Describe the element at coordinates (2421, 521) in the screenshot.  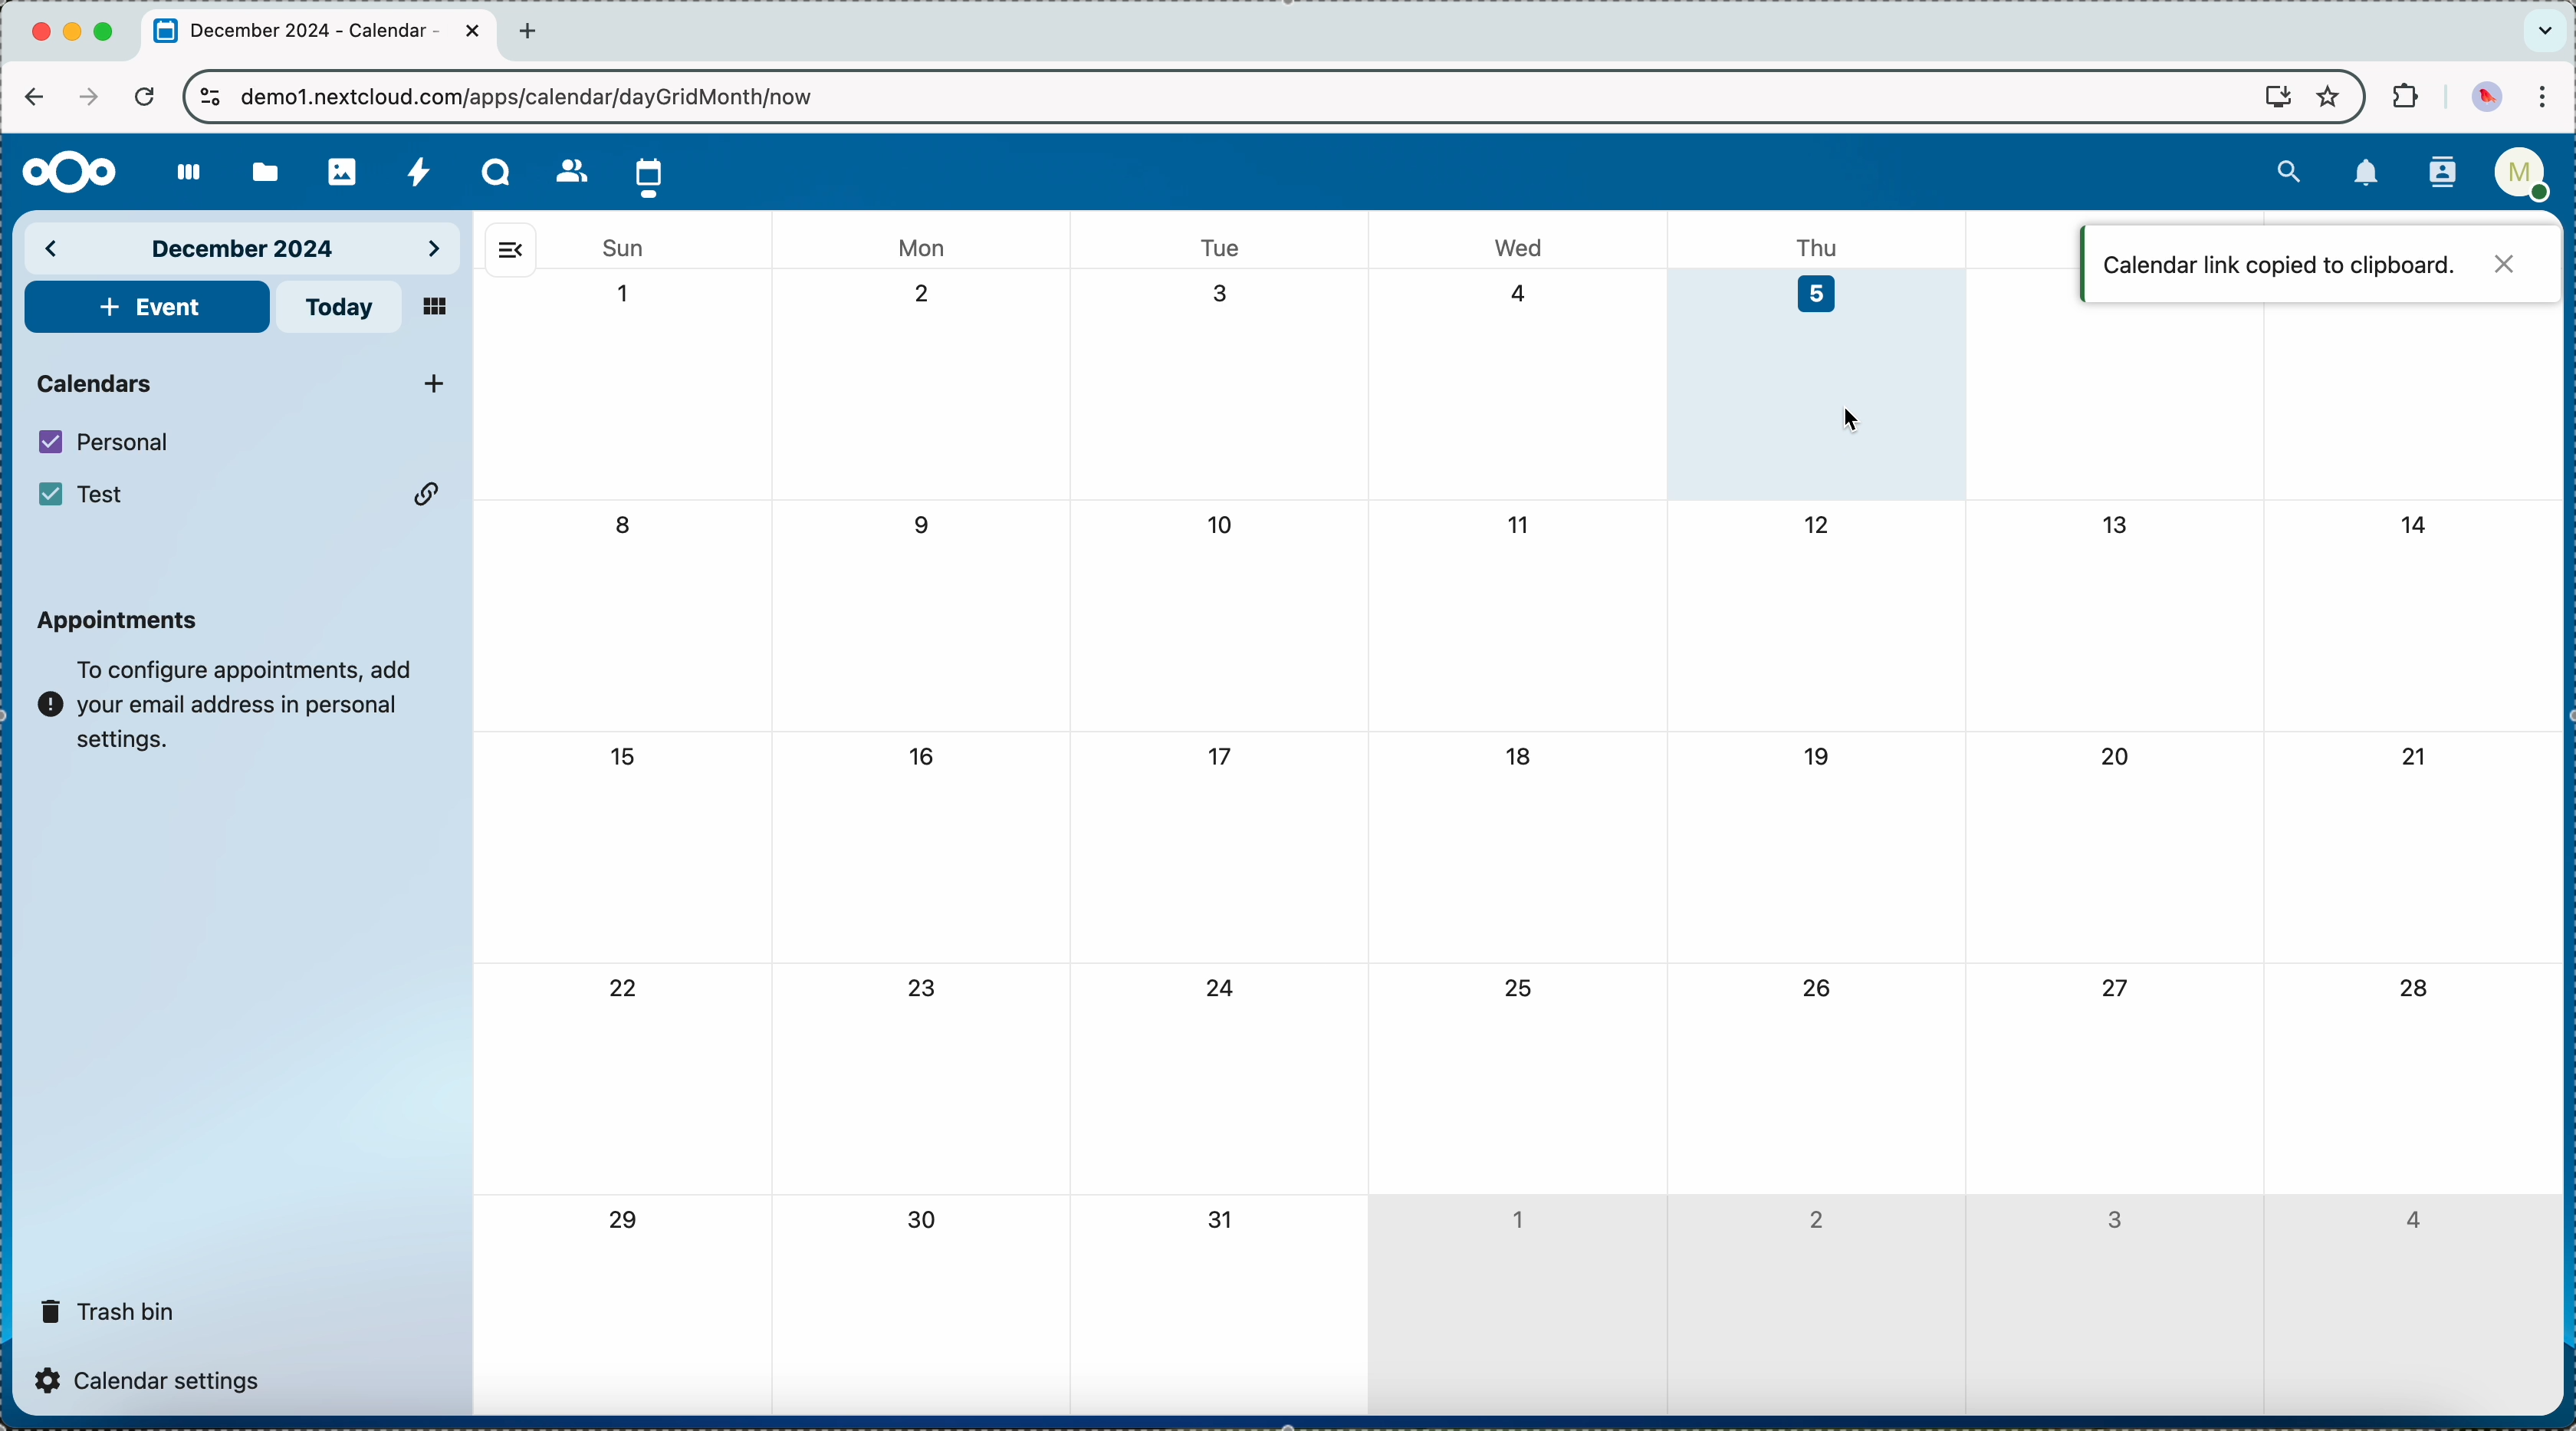
I see `14` at that location.